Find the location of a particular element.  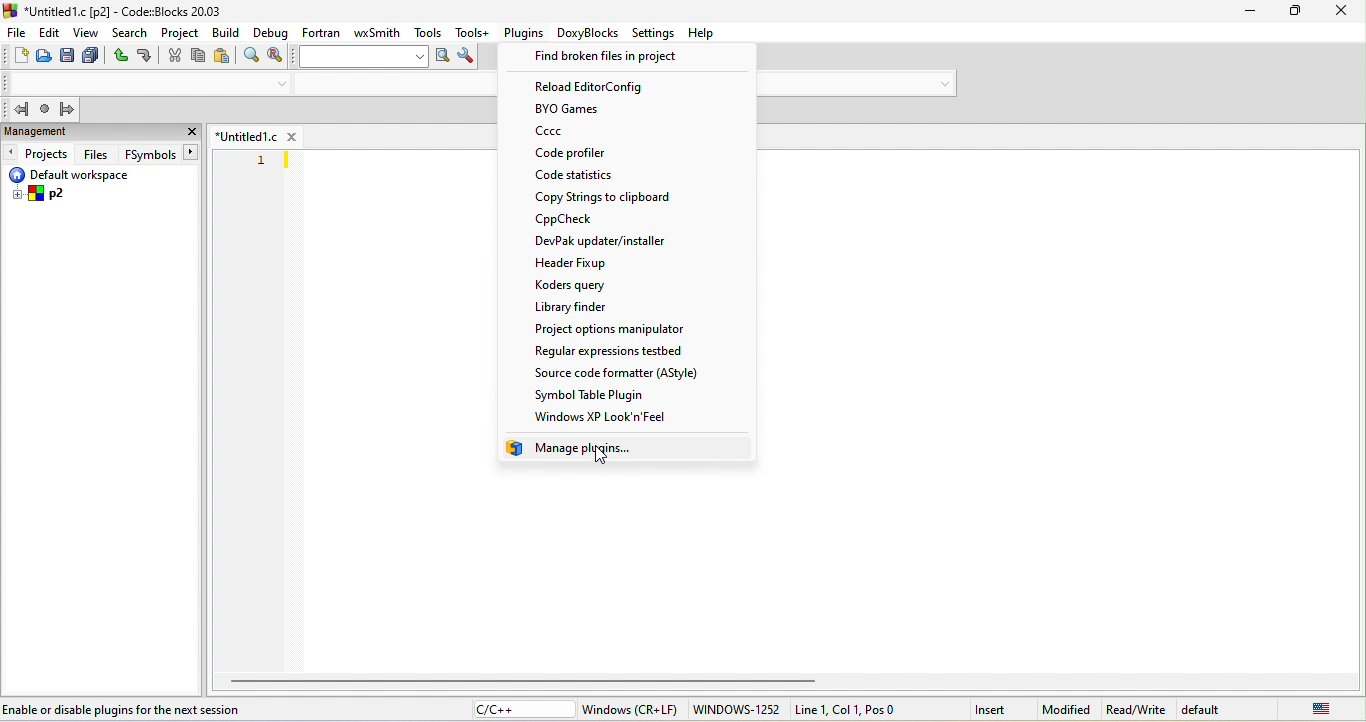

horizontal scroll bar is located at coordinates (524, 678).